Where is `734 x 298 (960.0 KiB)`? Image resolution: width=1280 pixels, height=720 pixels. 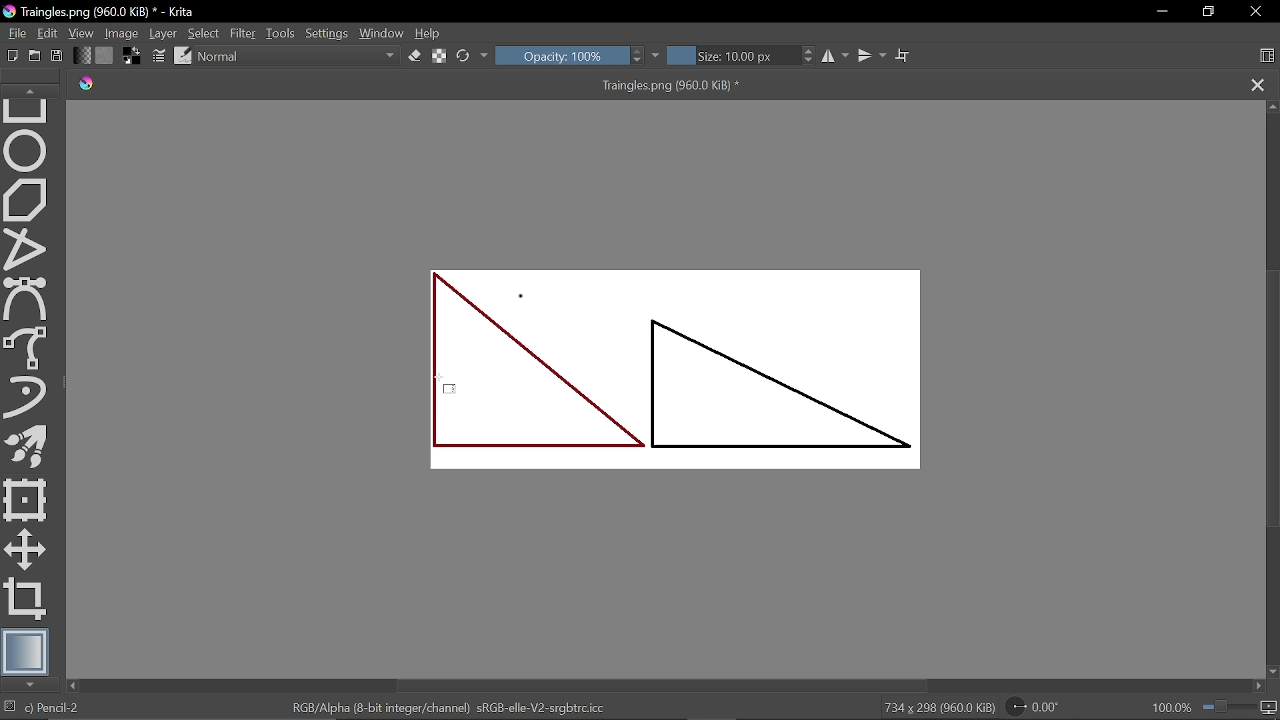
734 x 298 (960.0 KiB) is located at coordinates (938, 708).